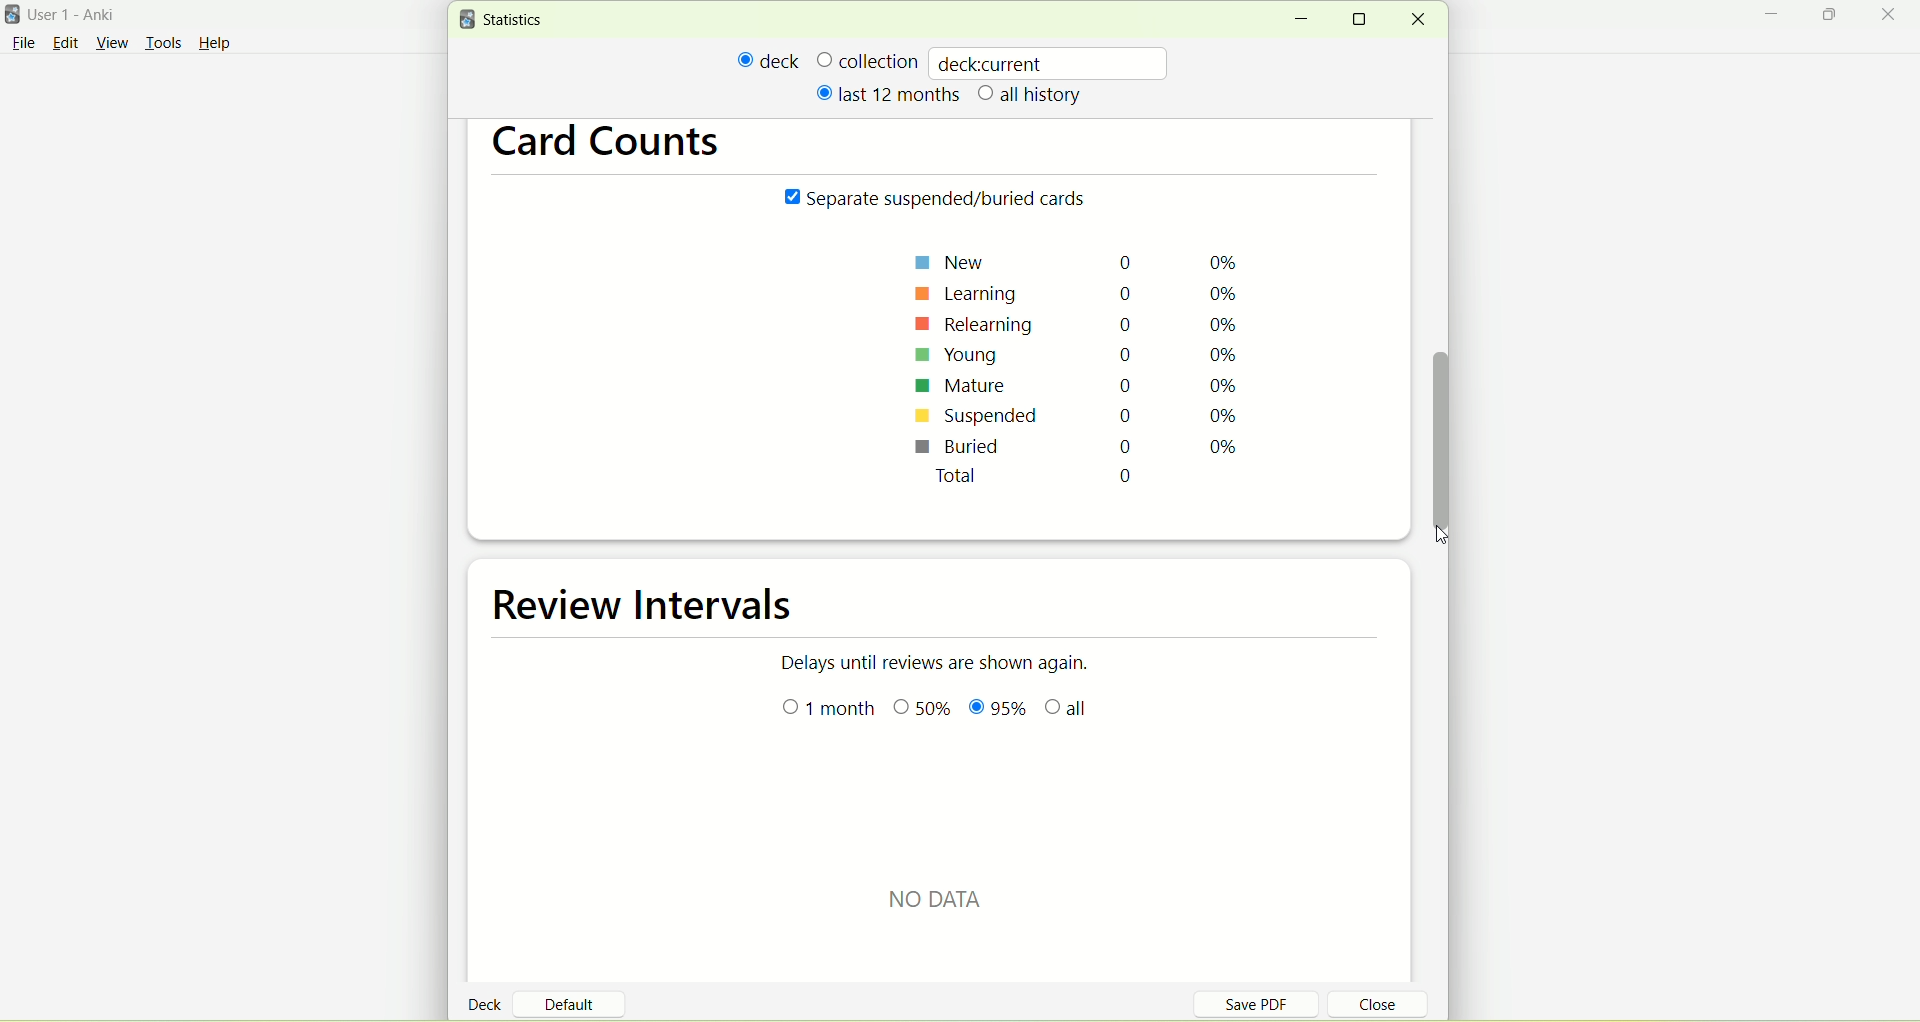 Image resolution: width=1920 pixels, height=1022 pixels. Describe the element at coordinates (947, 661) in the screenshot. I see `Delays until reviews are shown again.` at that location.